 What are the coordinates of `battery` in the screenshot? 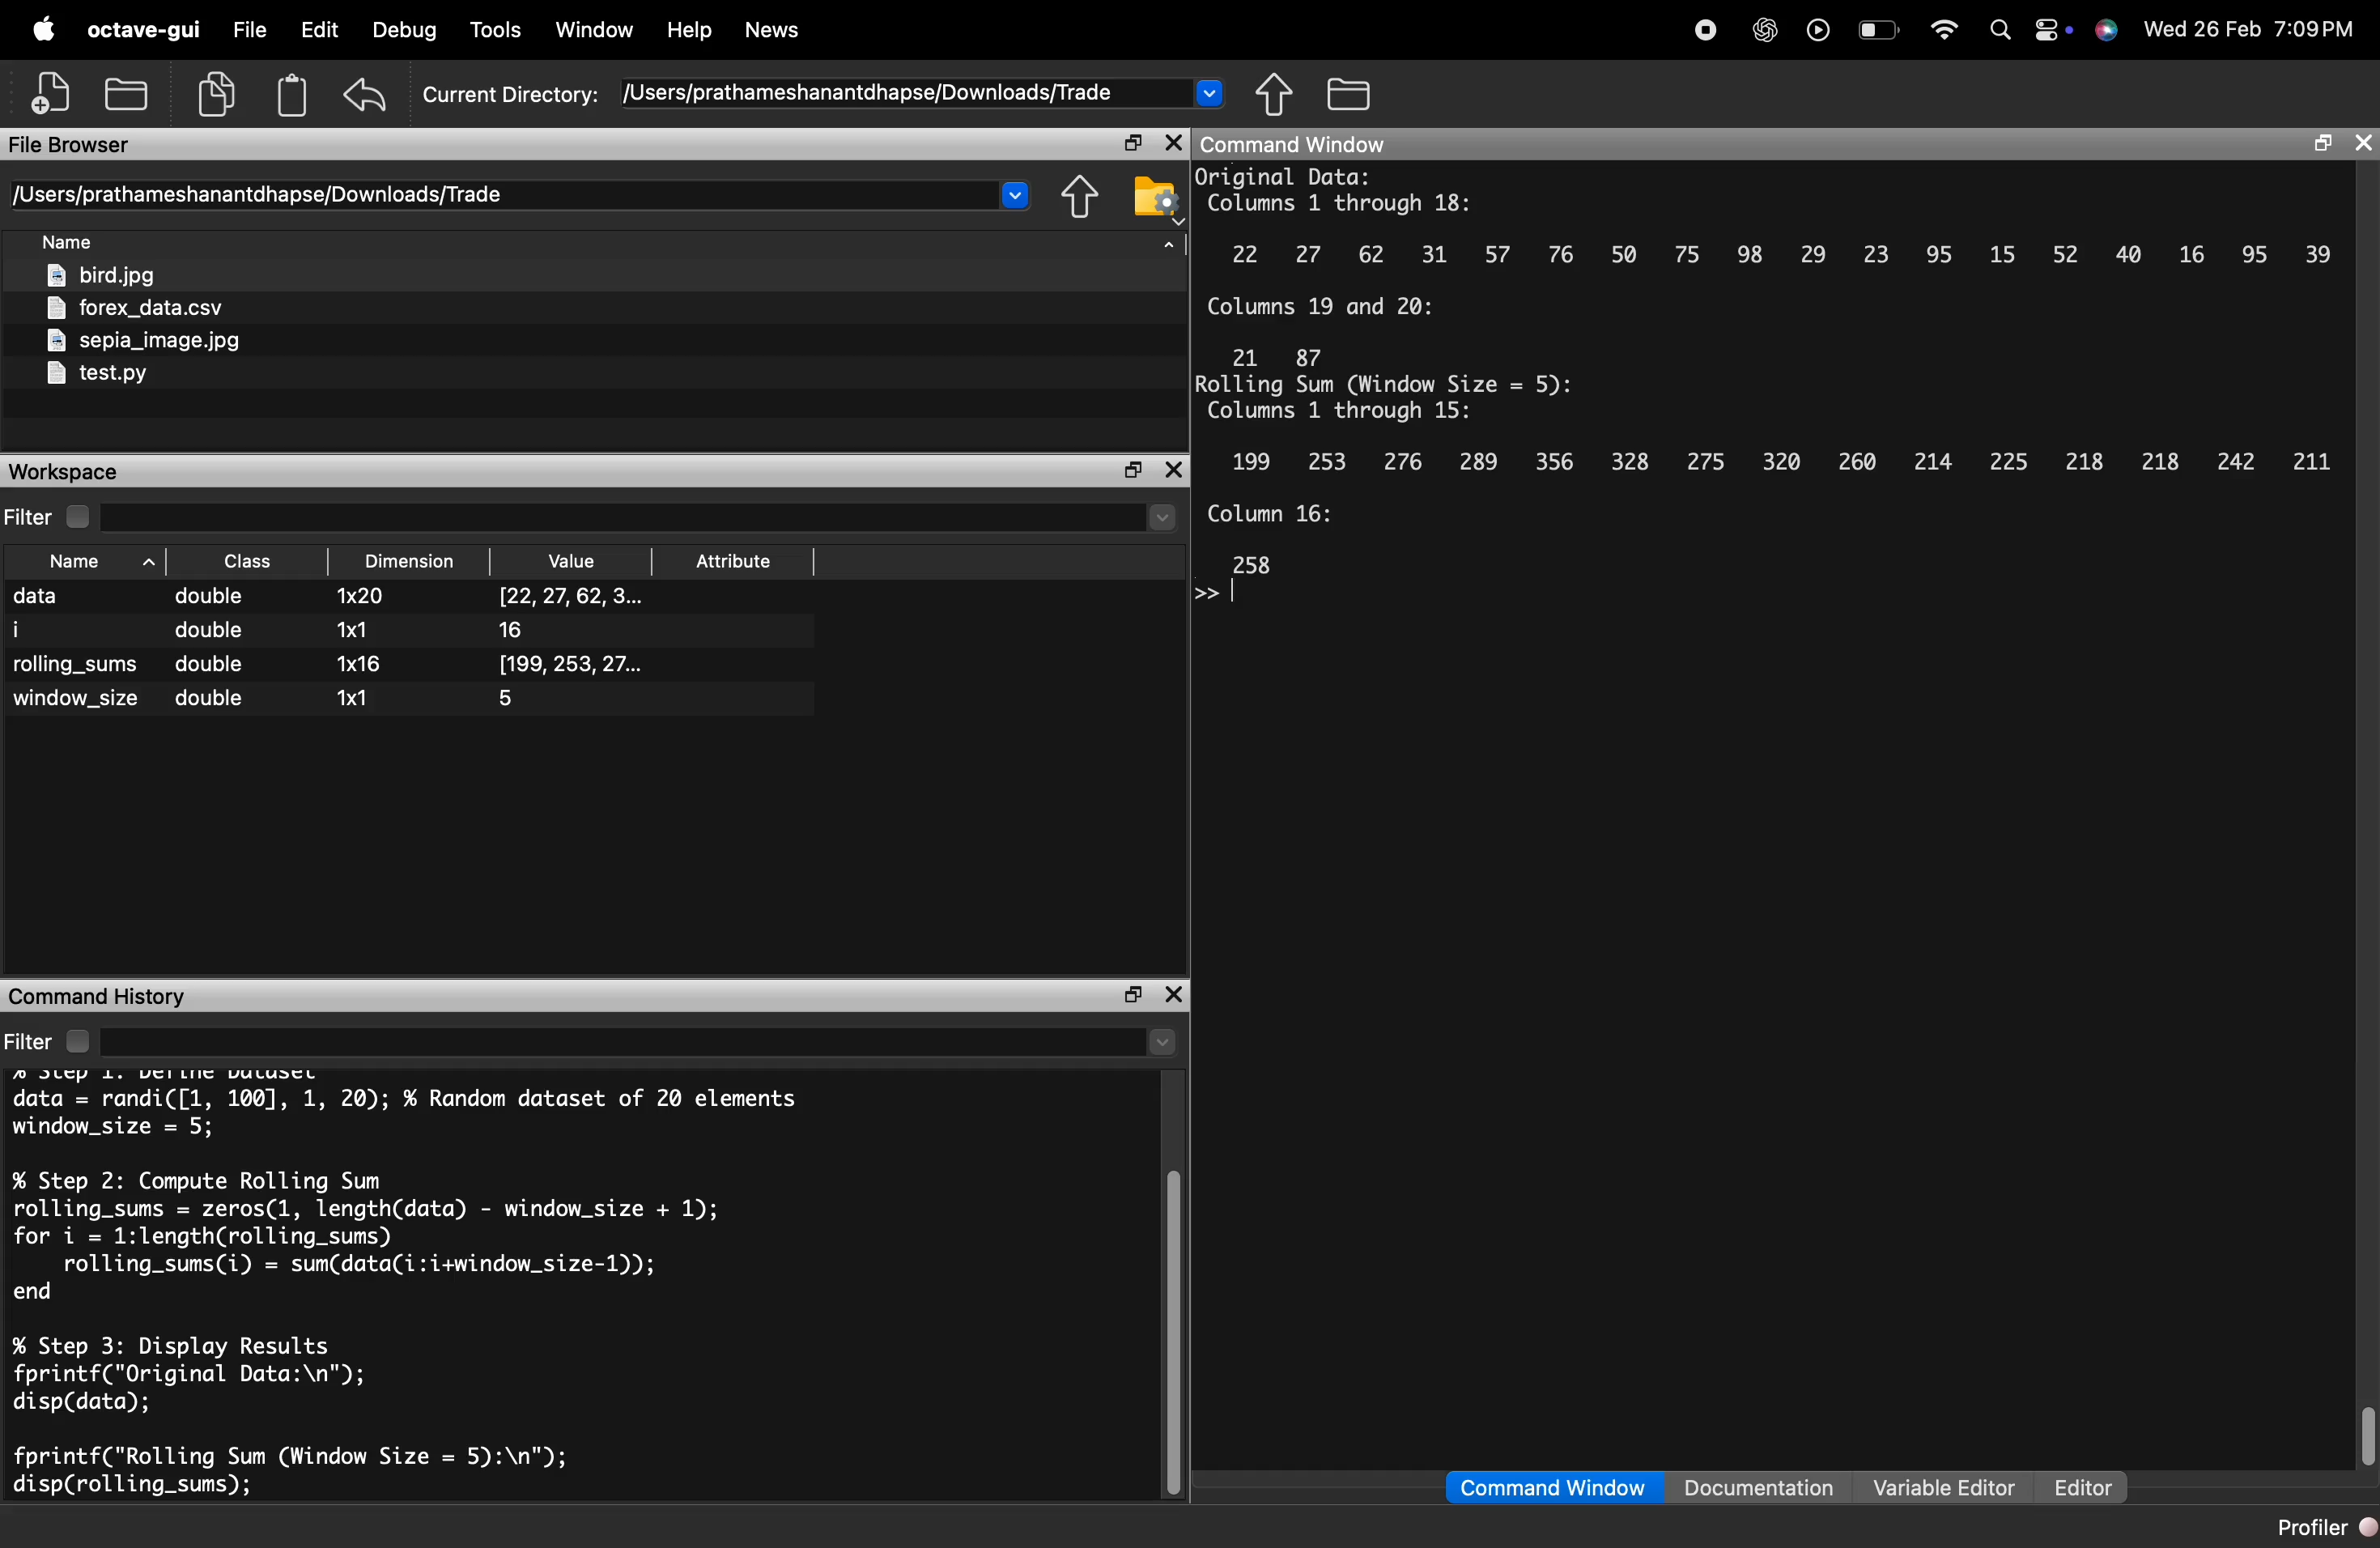 It's located at (1881, 32).